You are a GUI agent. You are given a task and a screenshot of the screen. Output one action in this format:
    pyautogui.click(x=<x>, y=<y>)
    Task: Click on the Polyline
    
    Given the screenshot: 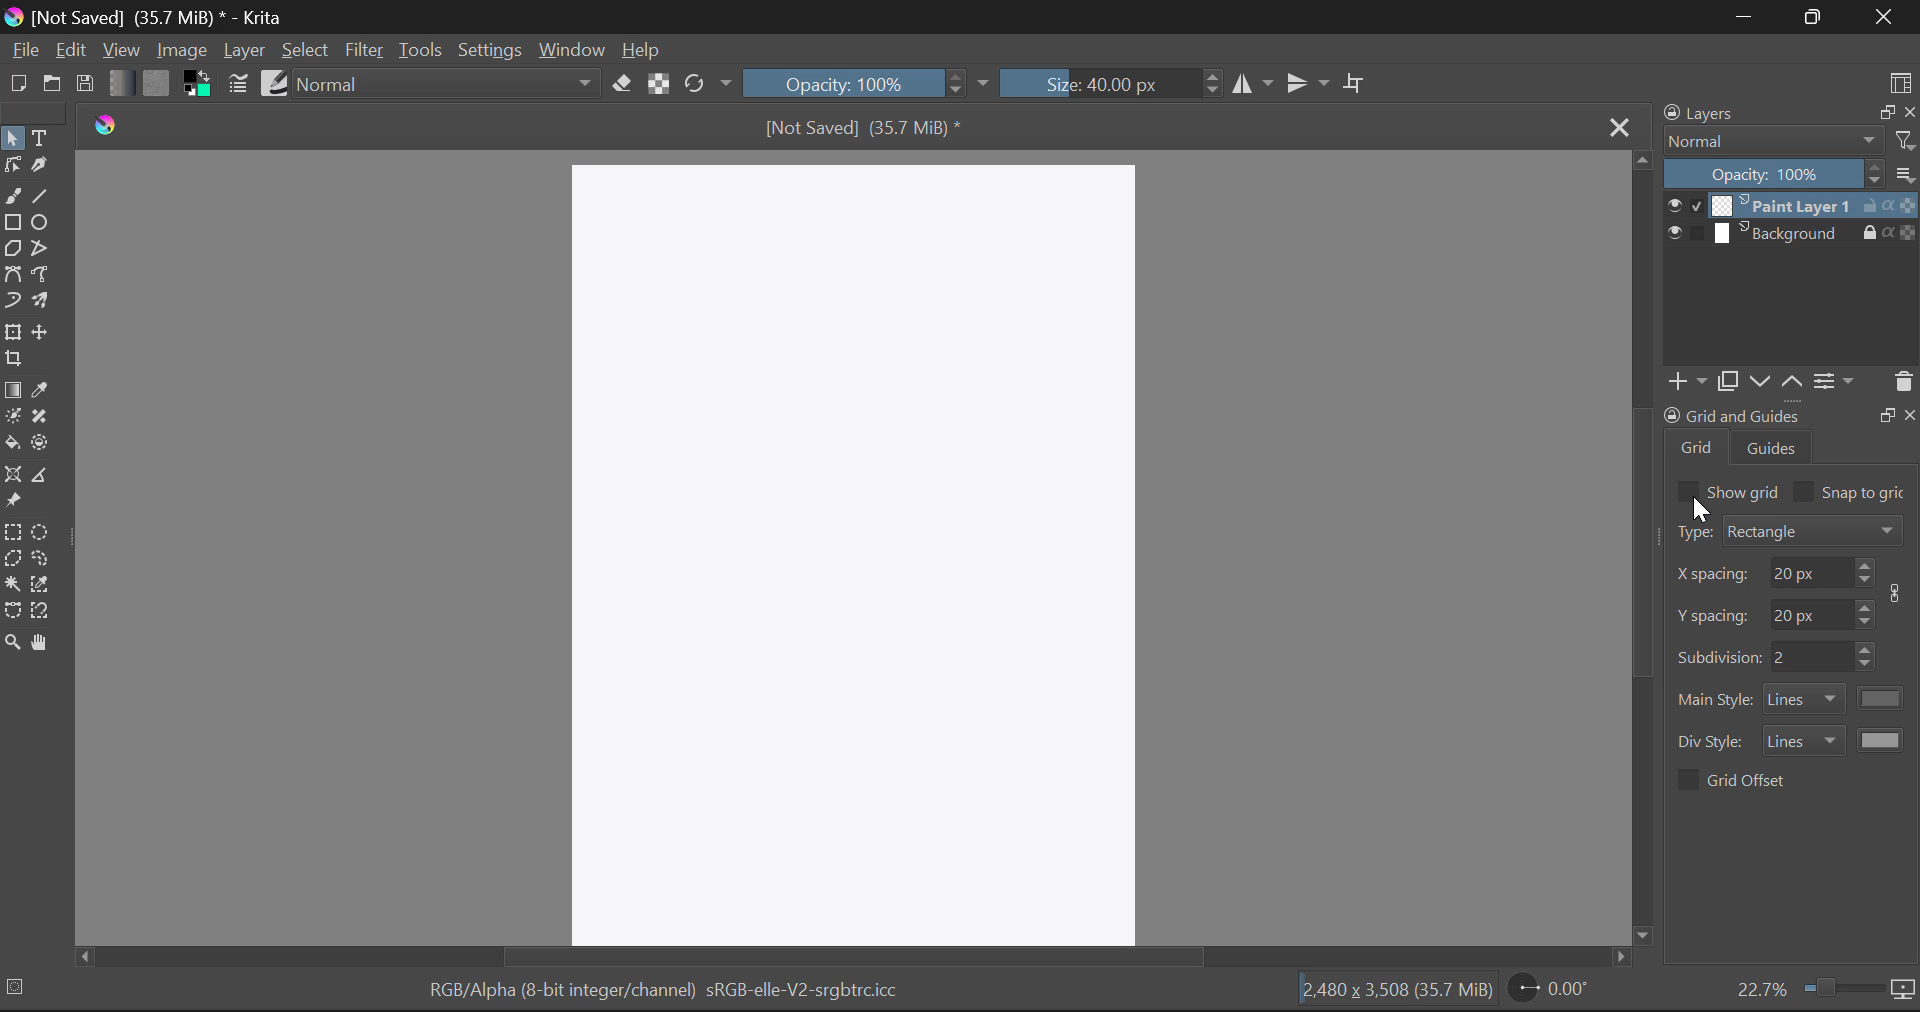 What is the action you would take?
    pyautogui.click(x=47, y=250)
    